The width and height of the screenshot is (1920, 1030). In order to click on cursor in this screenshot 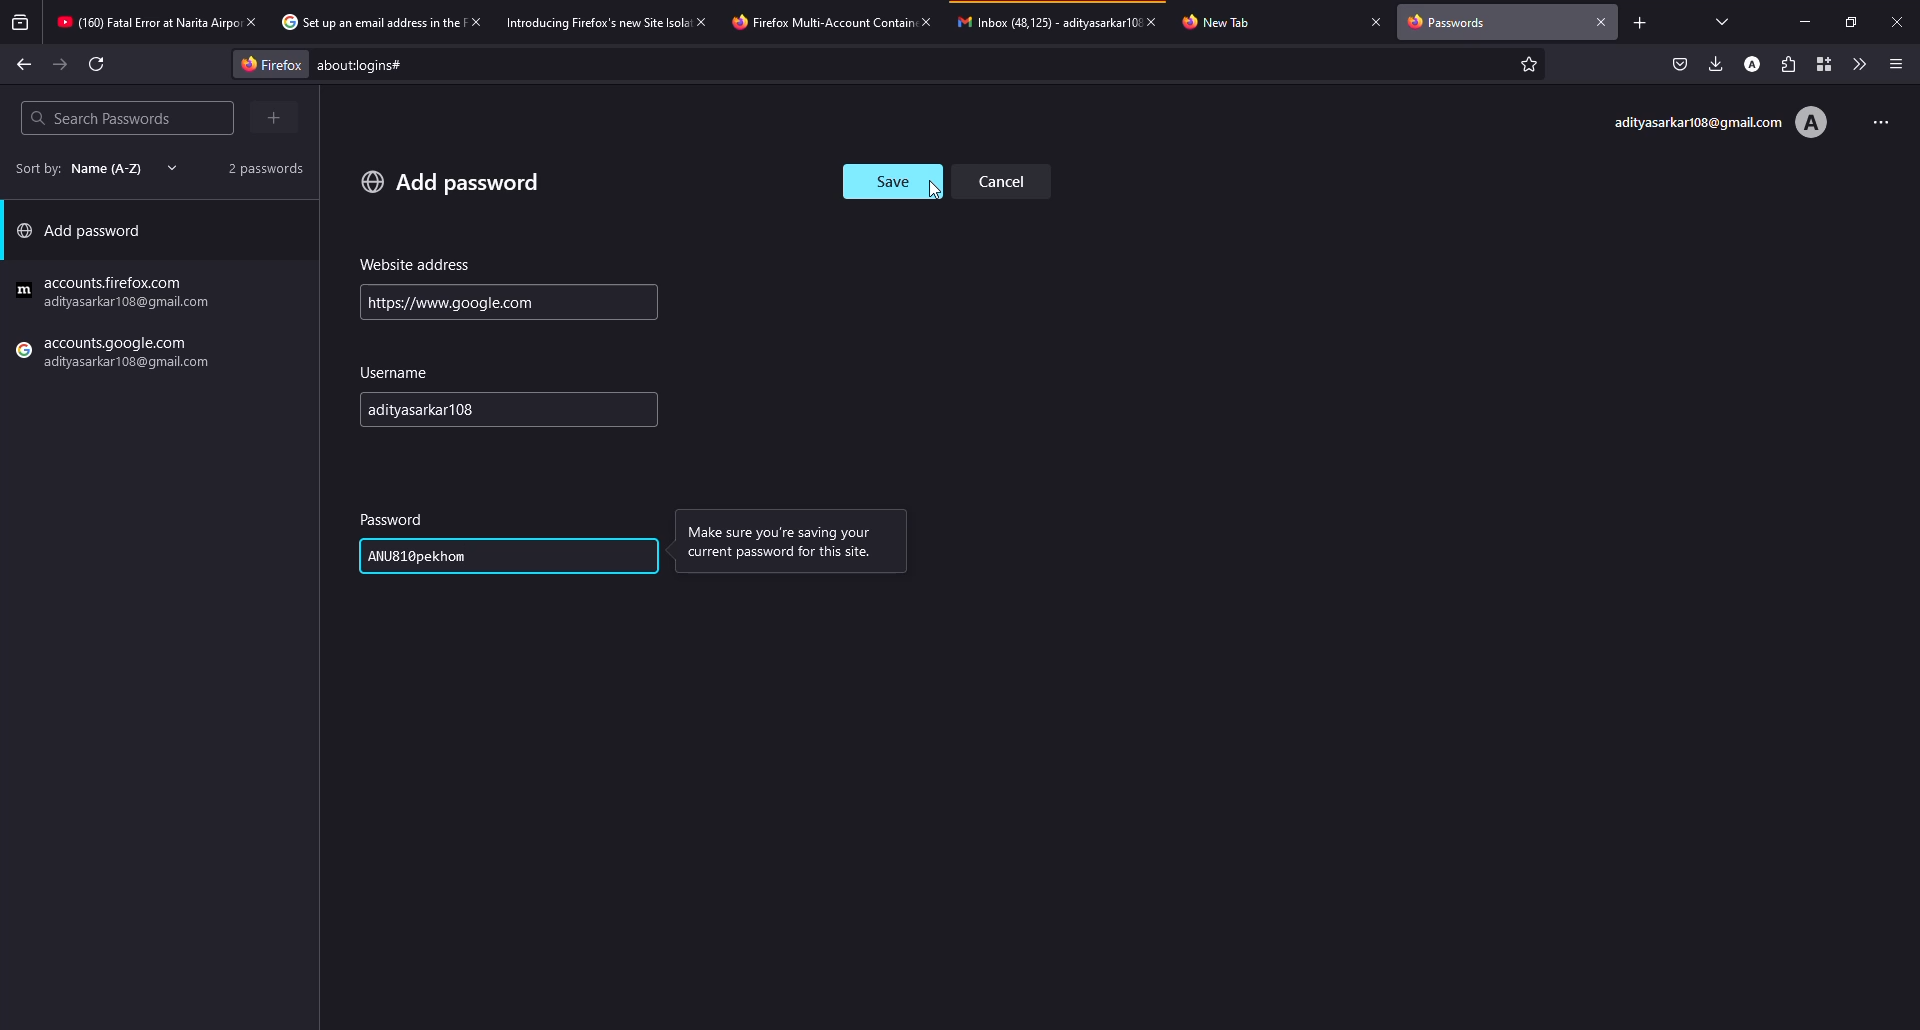, I will do `click(935, 188)`.